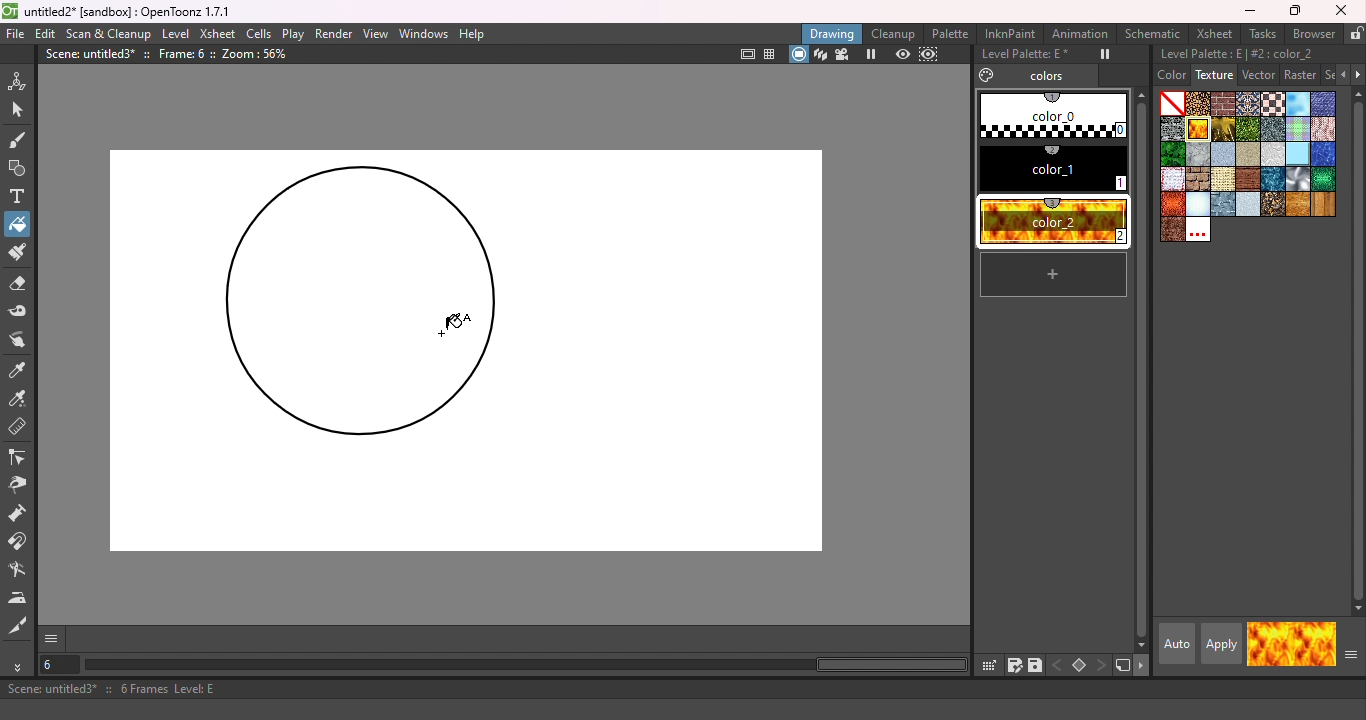  I want to click on next , so click(1143, 668).